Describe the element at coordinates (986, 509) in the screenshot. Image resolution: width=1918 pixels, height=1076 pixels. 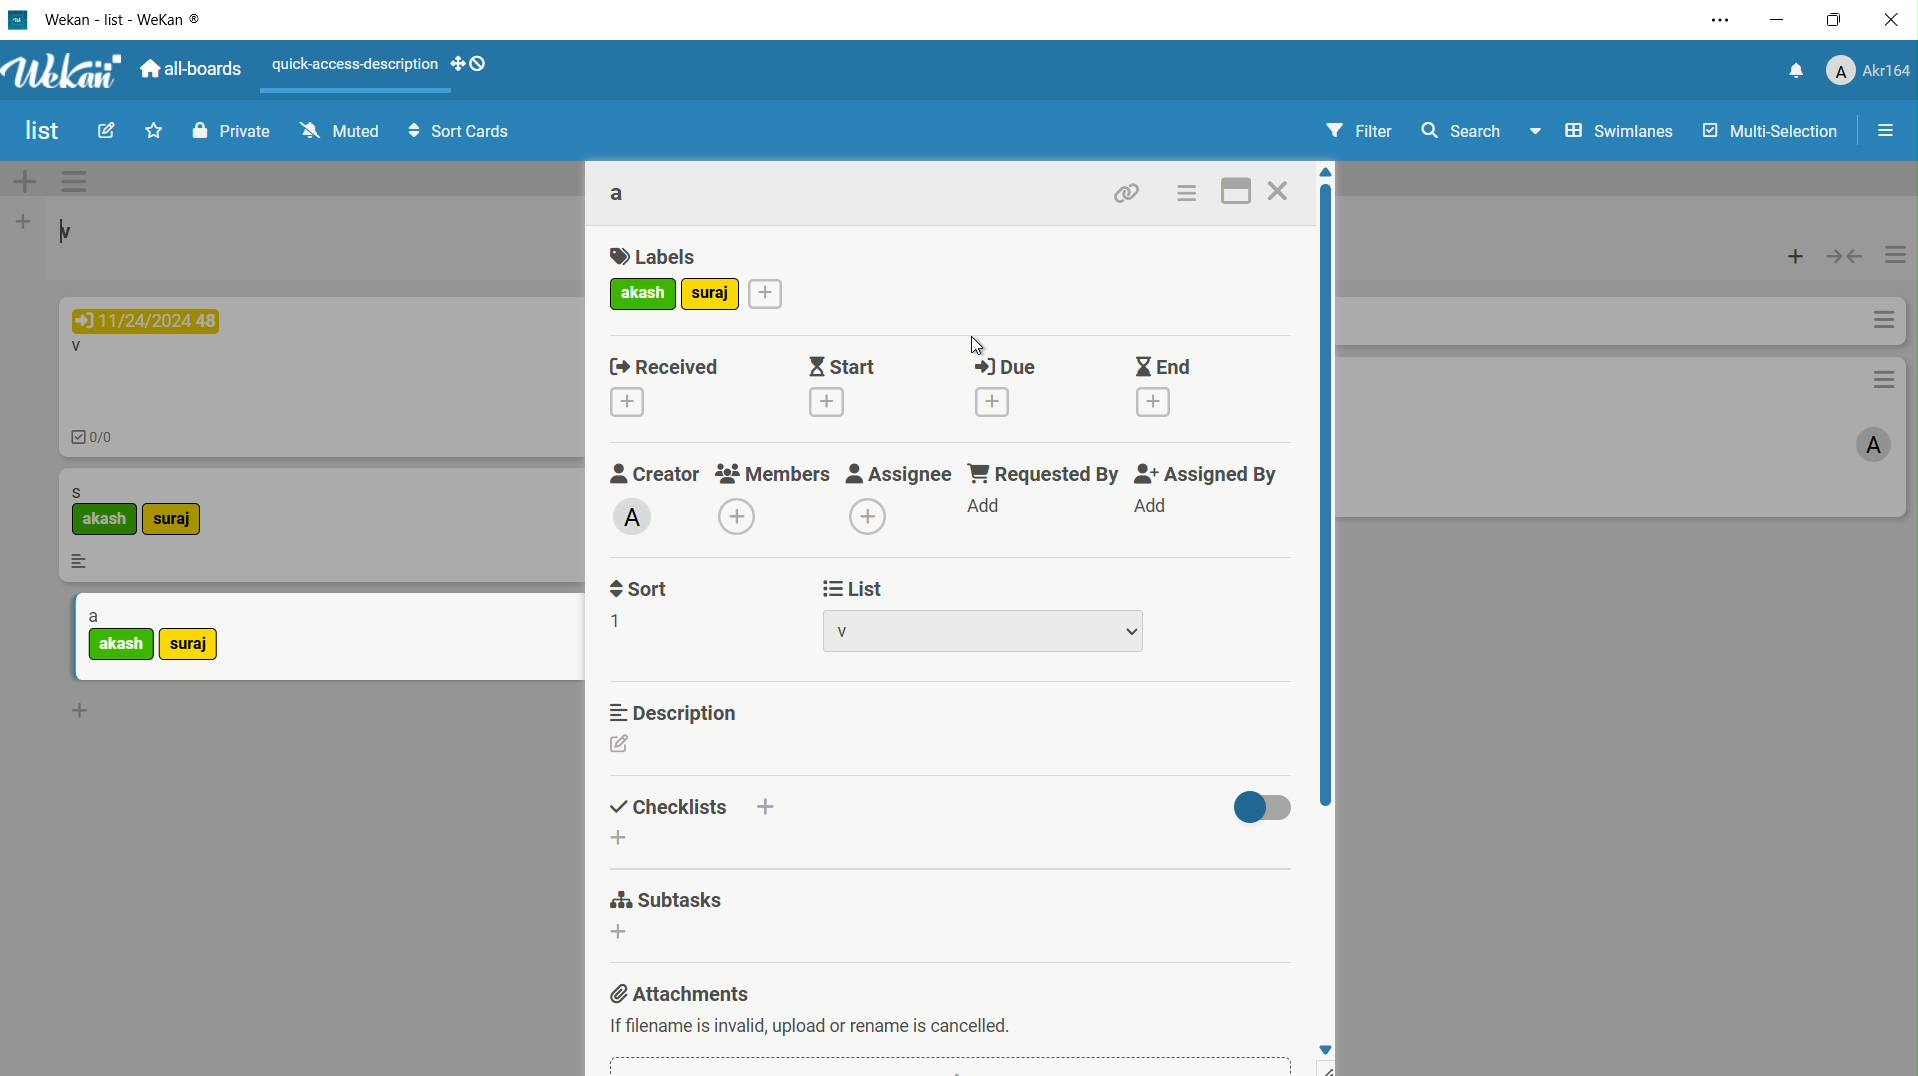
I see `add` at that location.